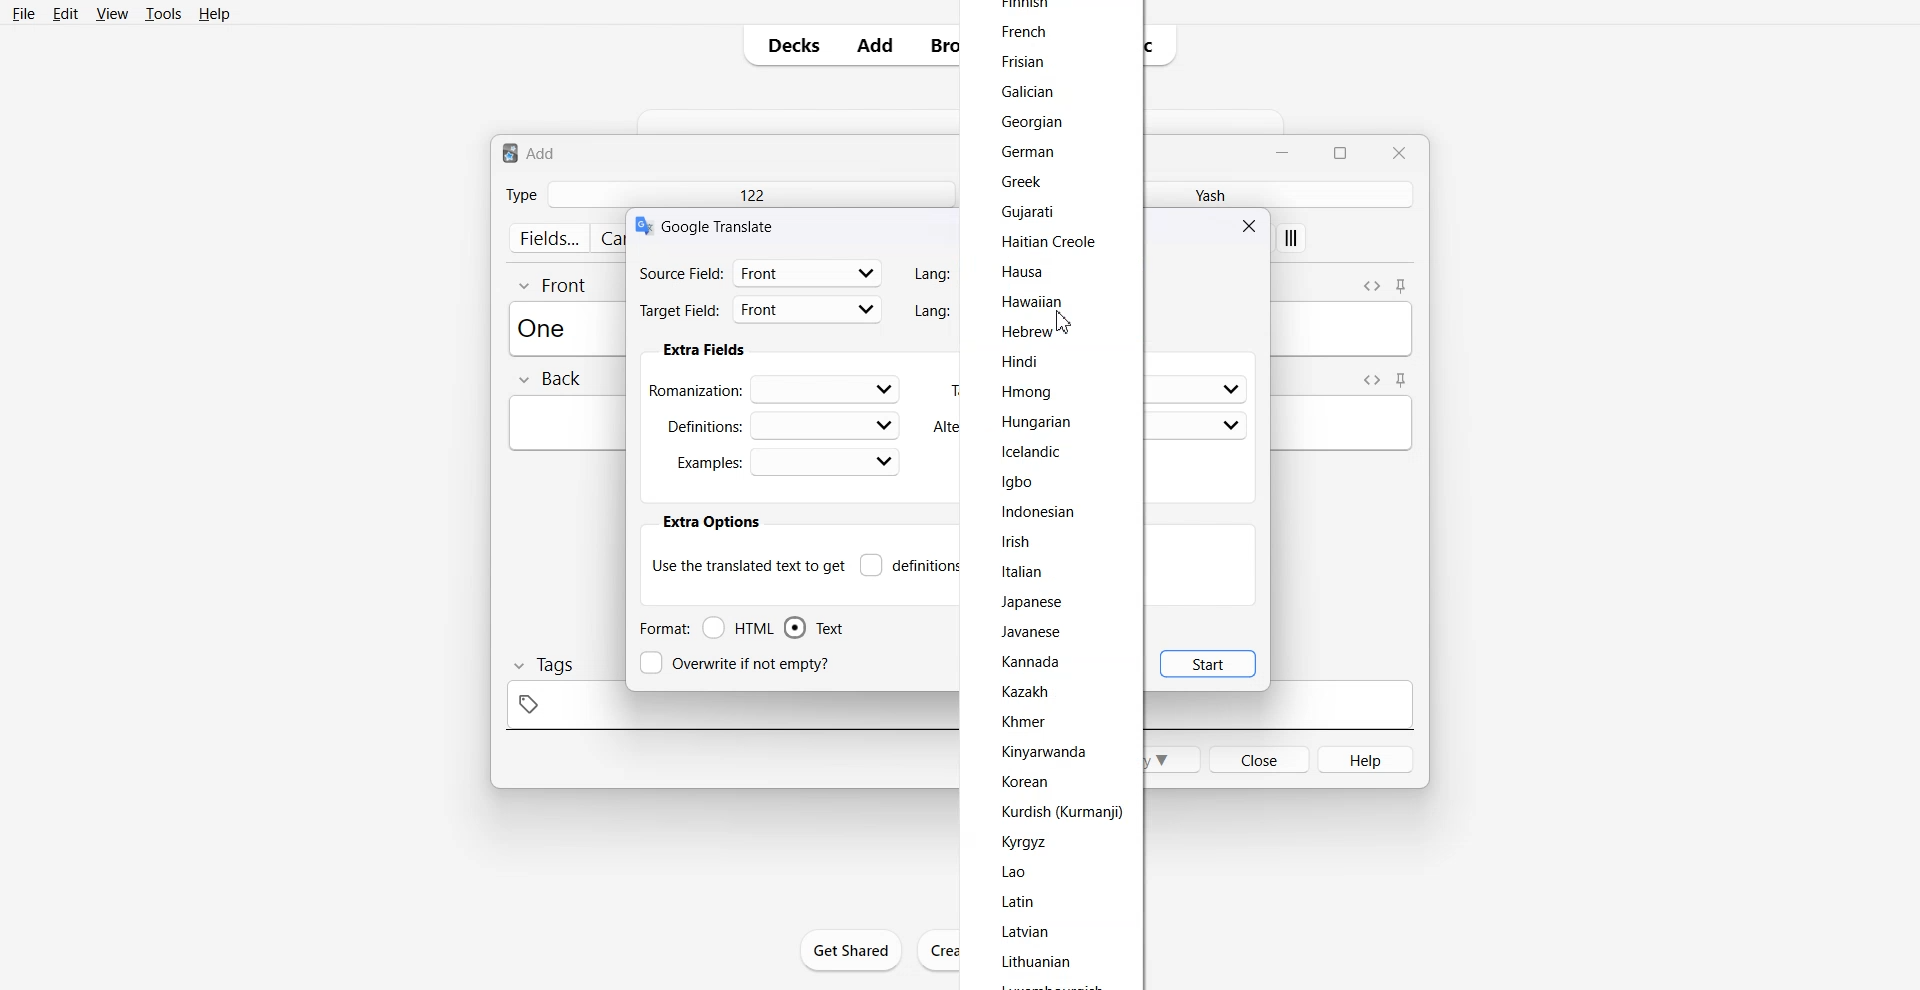 This screenshot has width=1920, height=990. I want to click on Help, so click(1367, 759).